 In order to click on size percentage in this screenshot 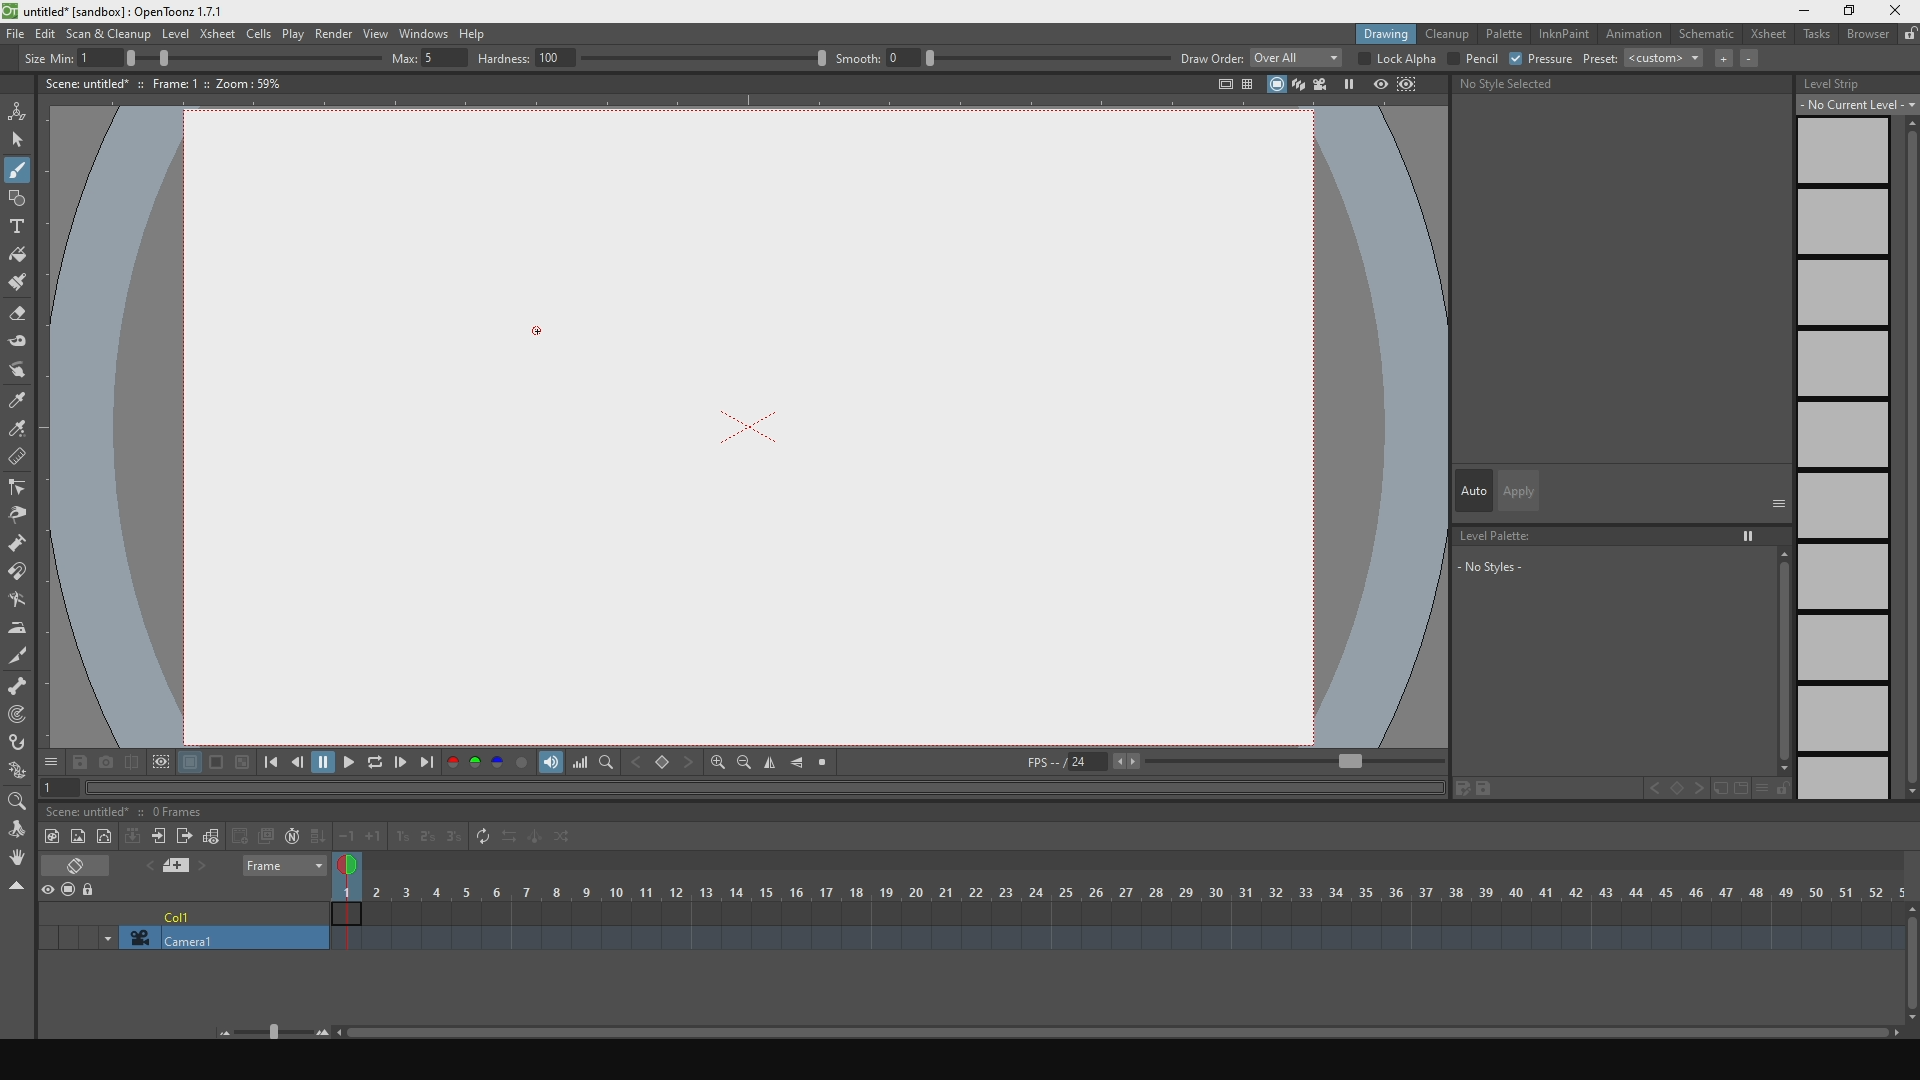, I will do `click(260, 58)`.